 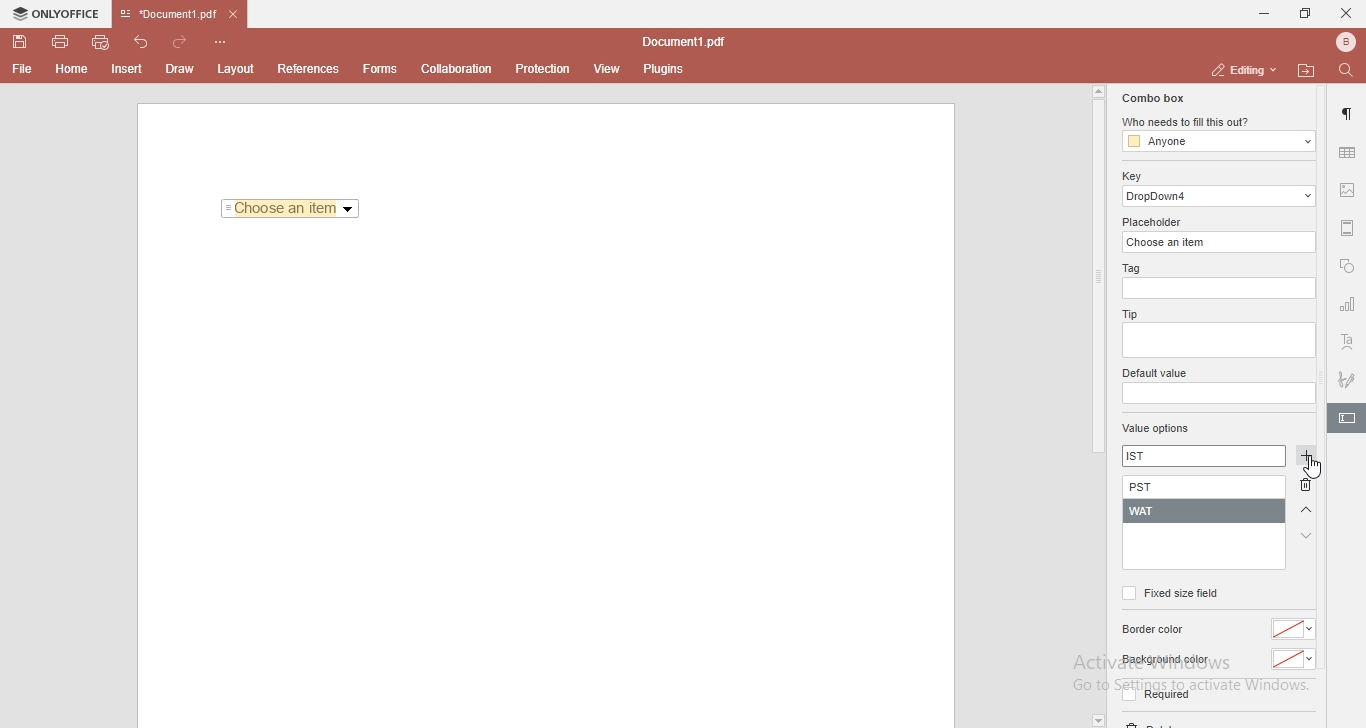 What do you see at coordinates (1340, 42) in the screenshot?
I see `bluetooth` at bounding box center [1340, 42].